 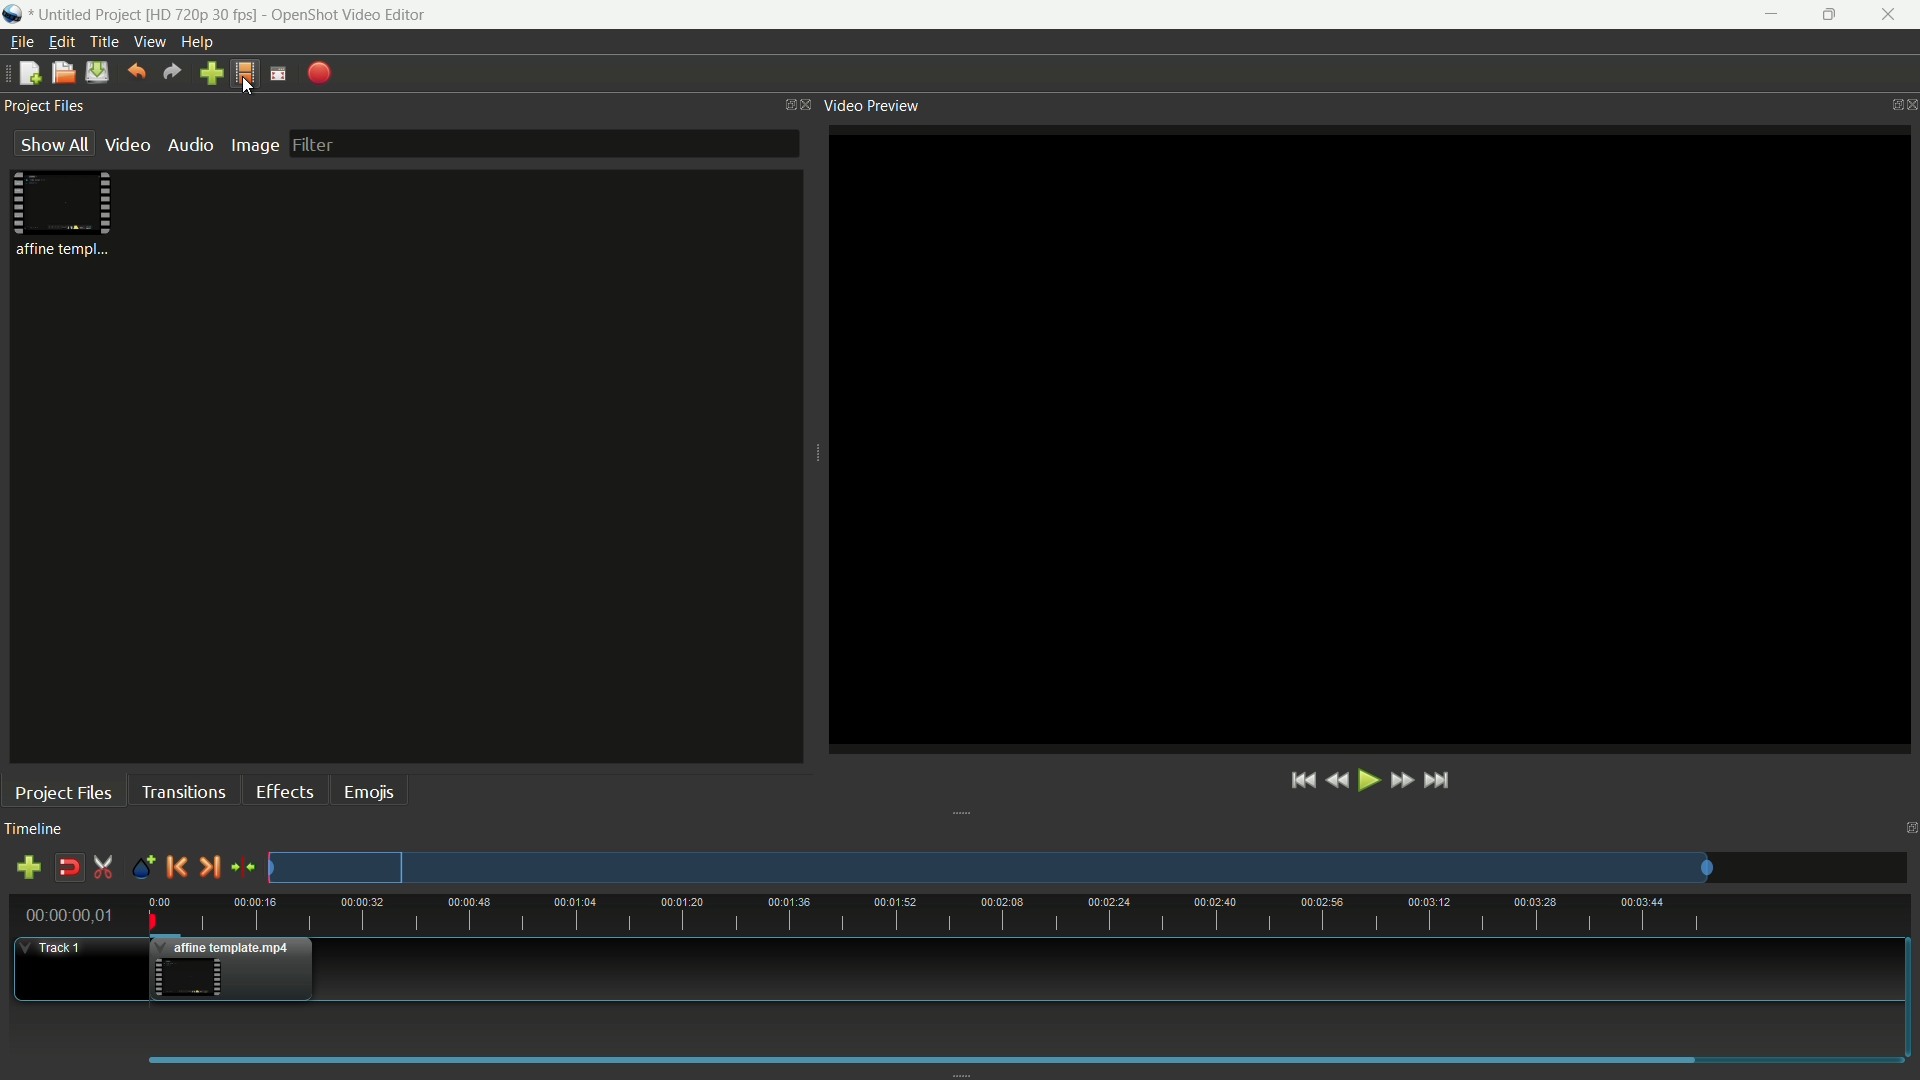 I want to click on center the timeline on the playhead, so click(x=242, y=867).